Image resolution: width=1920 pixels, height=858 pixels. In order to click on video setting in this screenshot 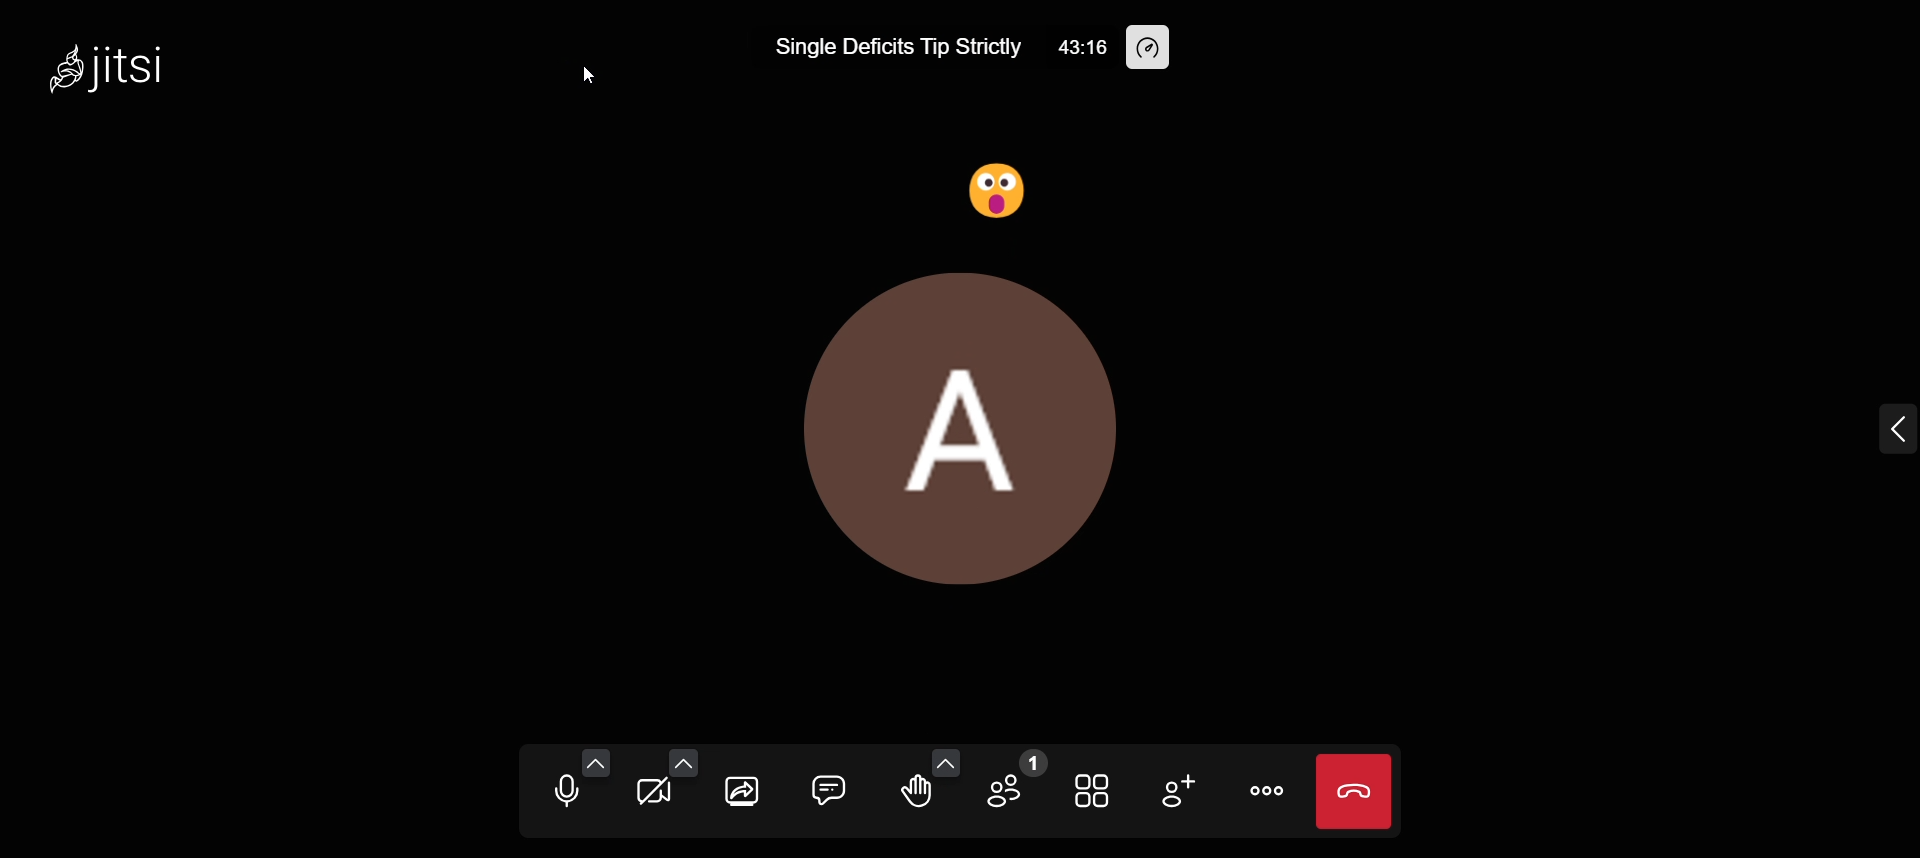, I will do `click(683, 761)`.